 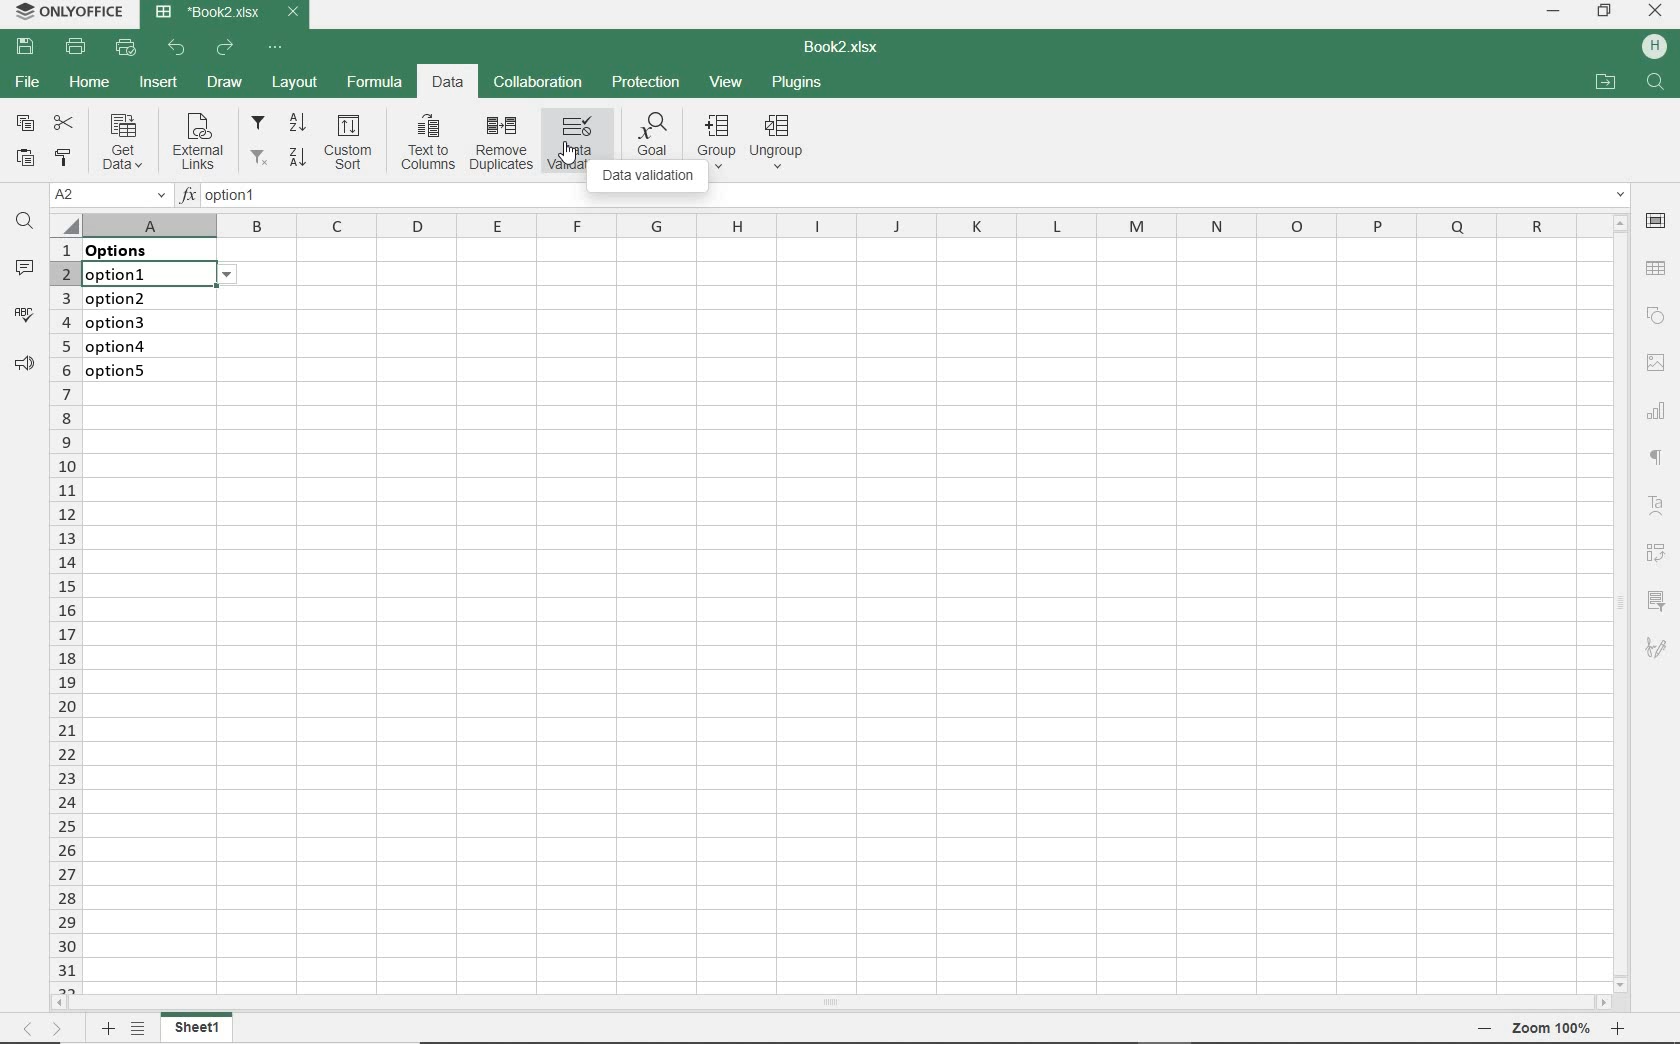 I want to click on CUT, so click(x=63, y=121).